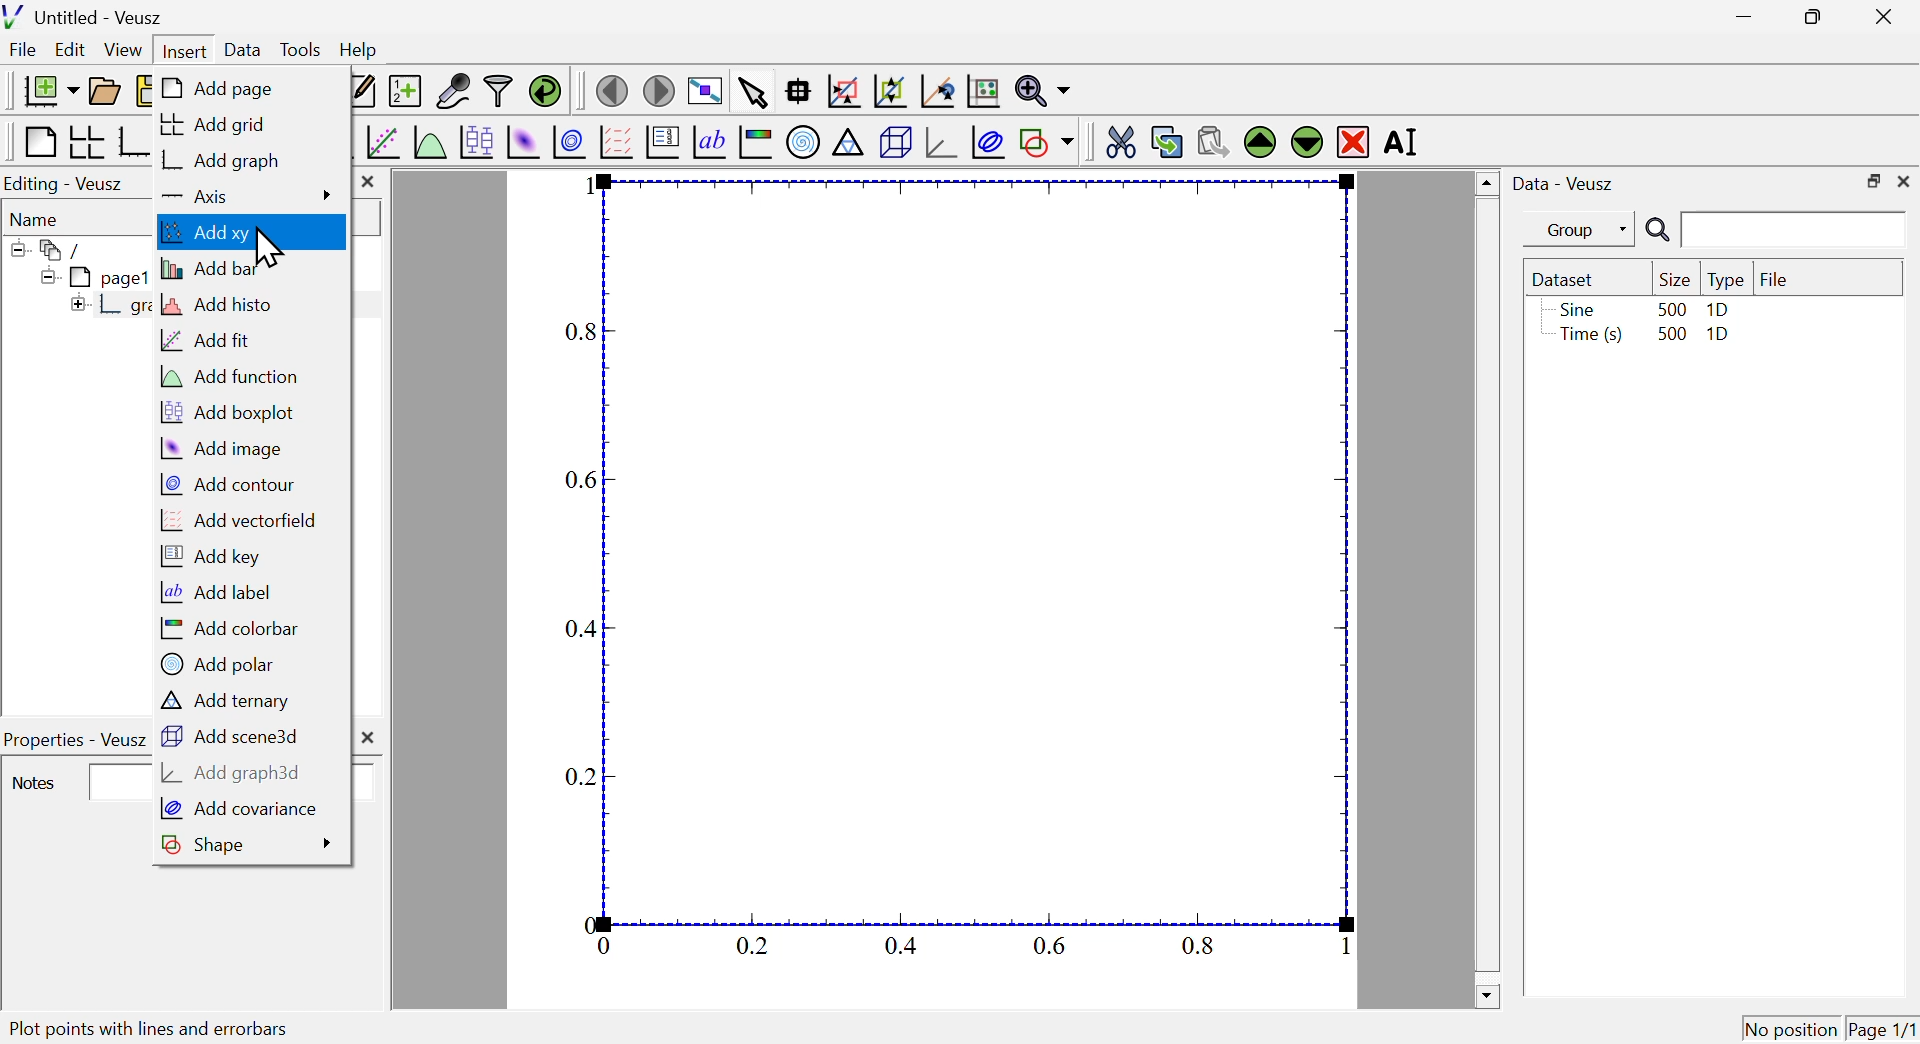 This screenshot has height=1044, width=1920. What do you see at coordinates (579, 479) in the screenshot?
I see `0.6` at bounding box center [579, 479].